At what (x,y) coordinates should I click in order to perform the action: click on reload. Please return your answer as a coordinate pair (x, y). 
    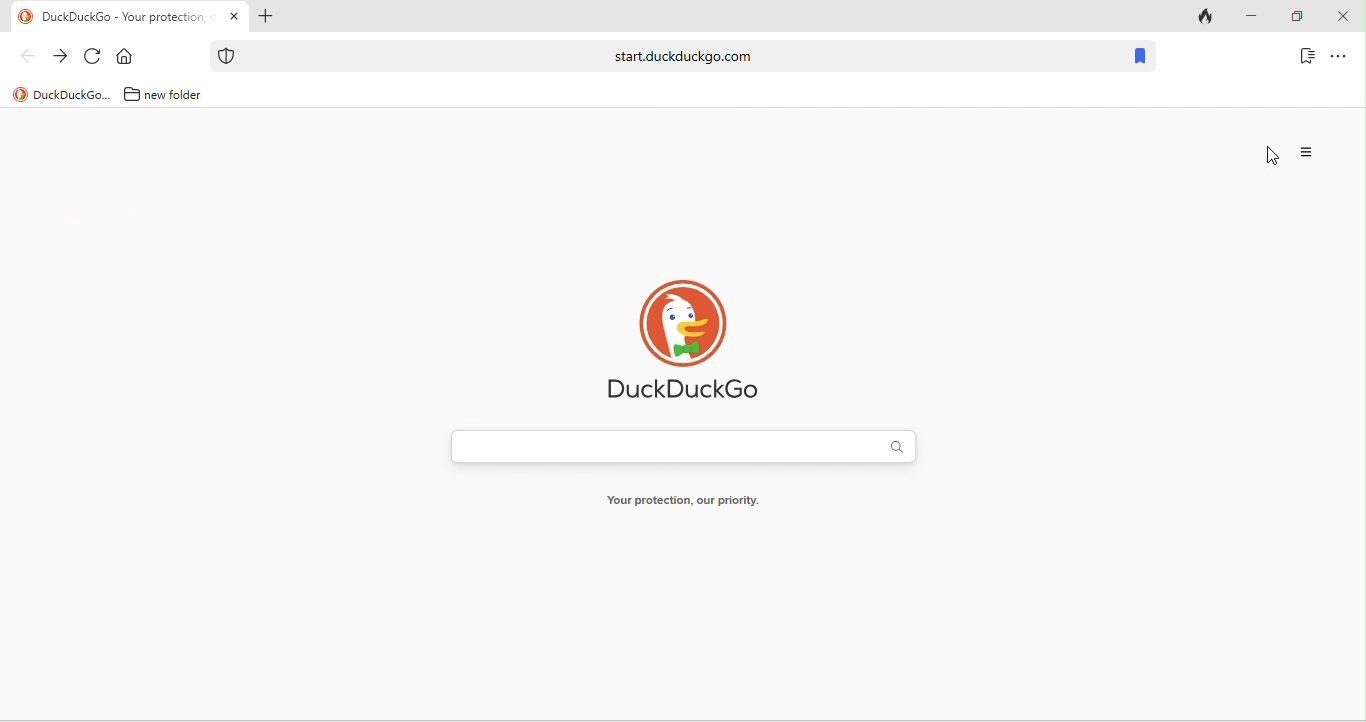
    Looking at the image, I should click on (91, 54).